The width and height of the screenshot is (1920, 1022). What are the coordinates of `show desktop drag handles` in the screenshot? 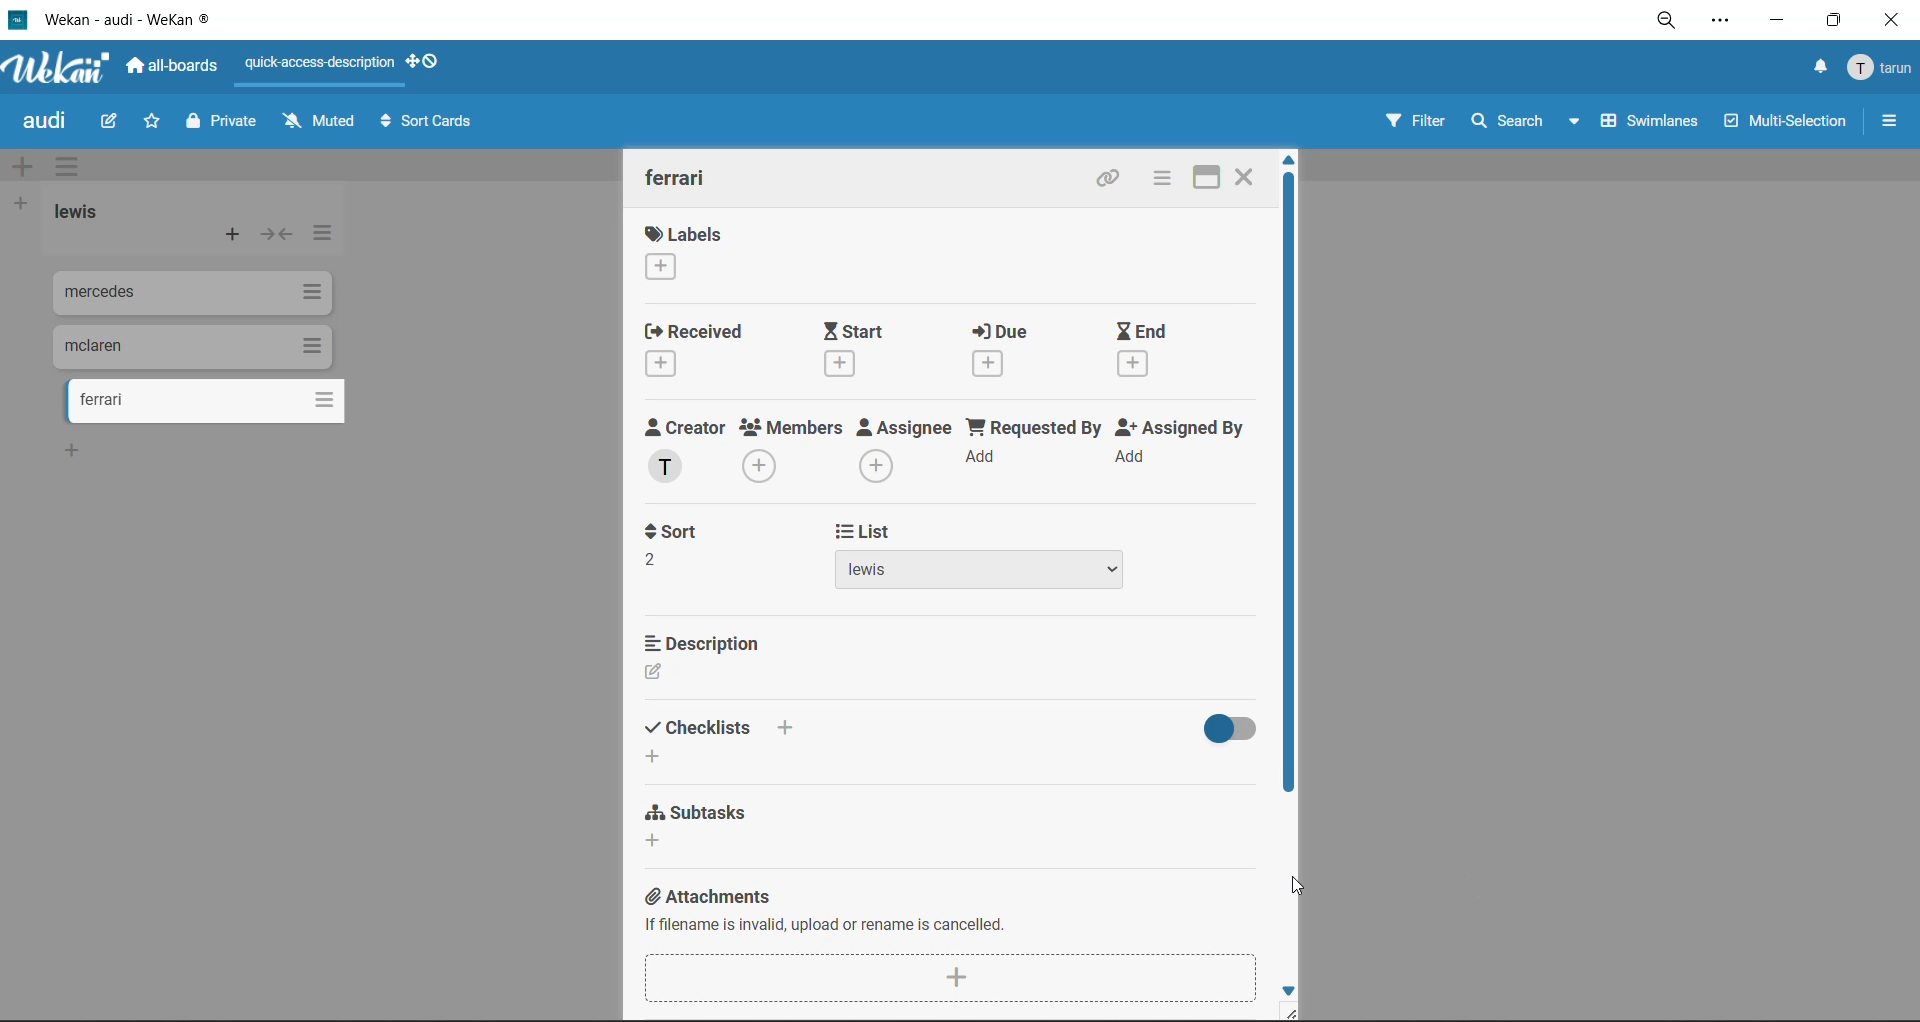 It's located at (426, 64).